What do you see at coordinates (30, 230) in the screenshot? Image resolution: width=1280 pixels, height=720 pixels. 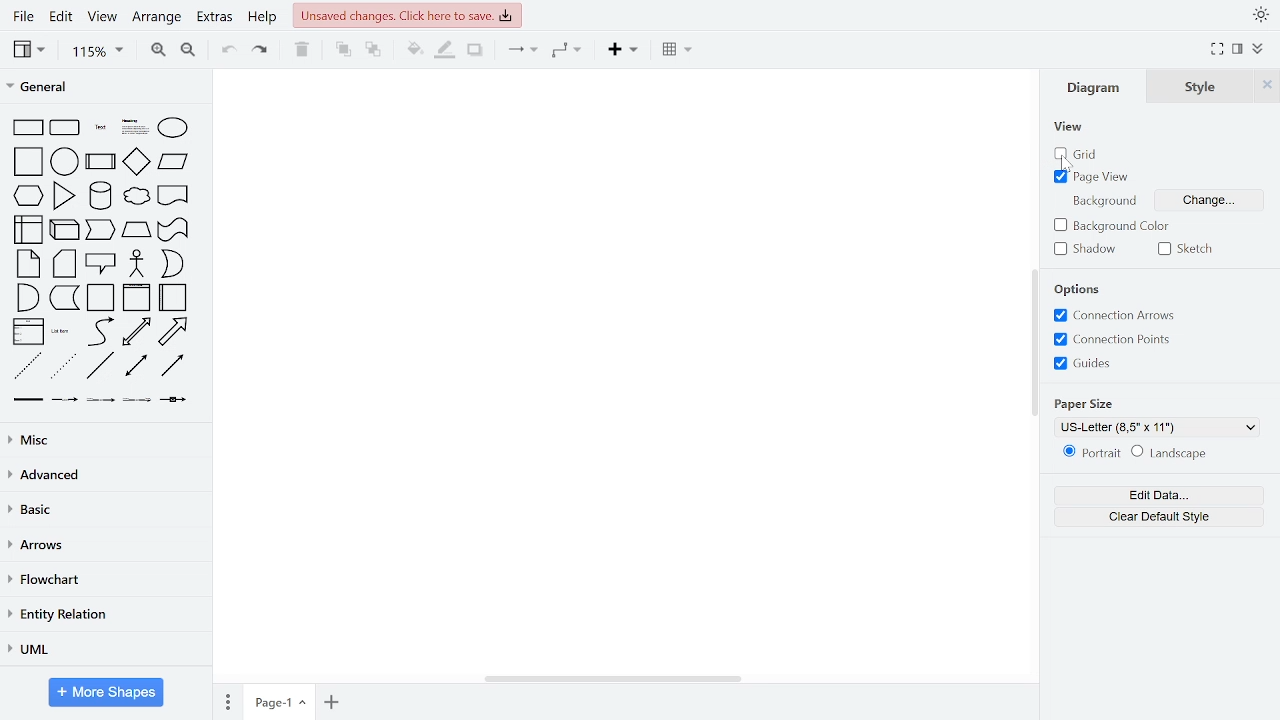 I see `internal storage` at bounding box center [30, 230].